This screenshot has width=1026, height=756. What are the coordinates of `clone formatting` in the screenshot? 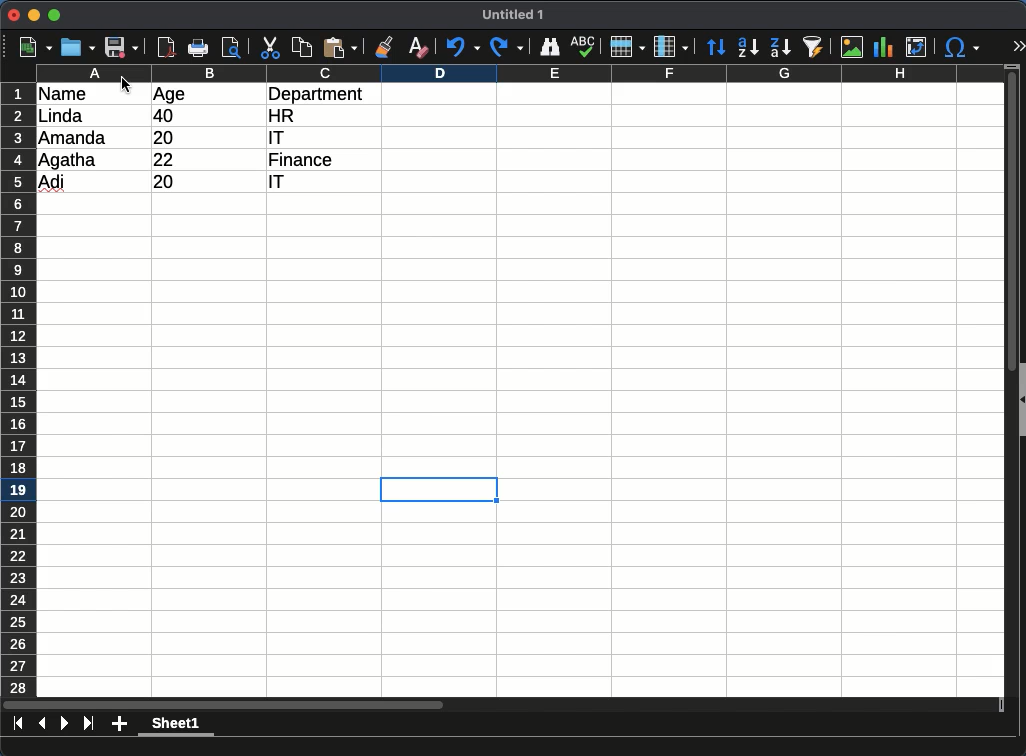 It's located at (386, 46).